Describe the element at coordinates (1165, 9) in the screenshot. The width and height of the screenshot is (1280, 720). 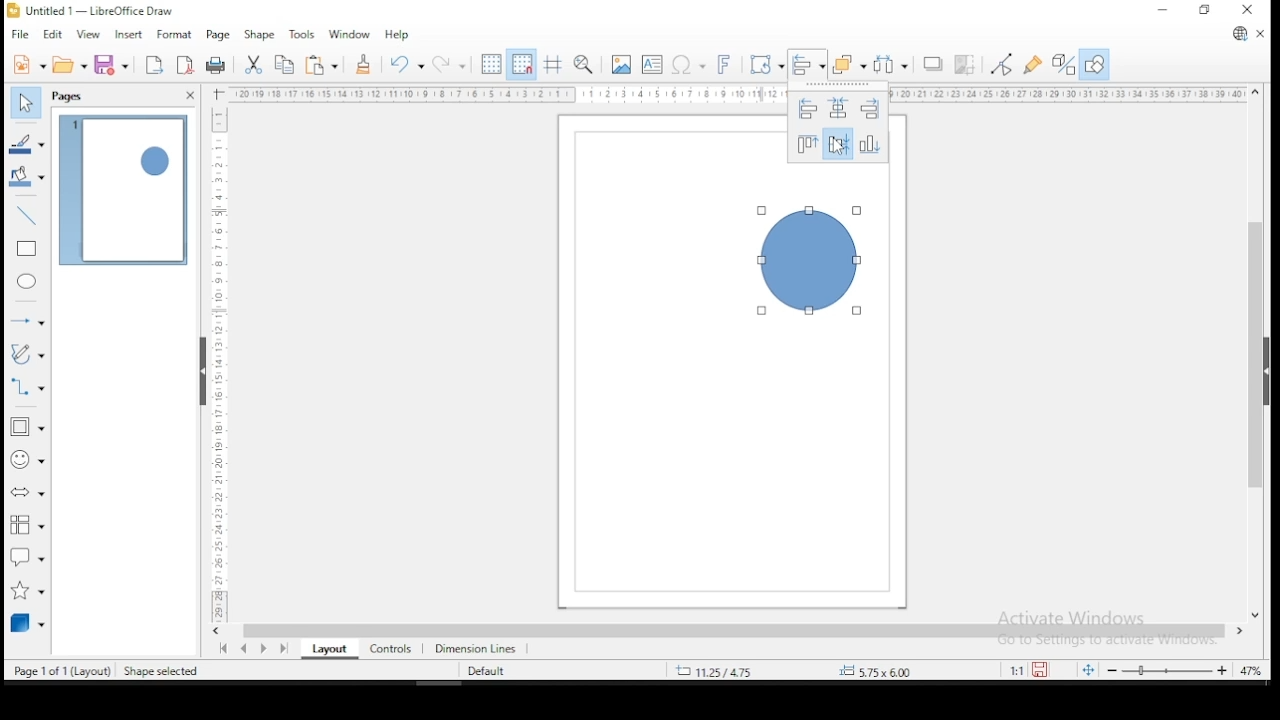
I see `minimize` at that location.